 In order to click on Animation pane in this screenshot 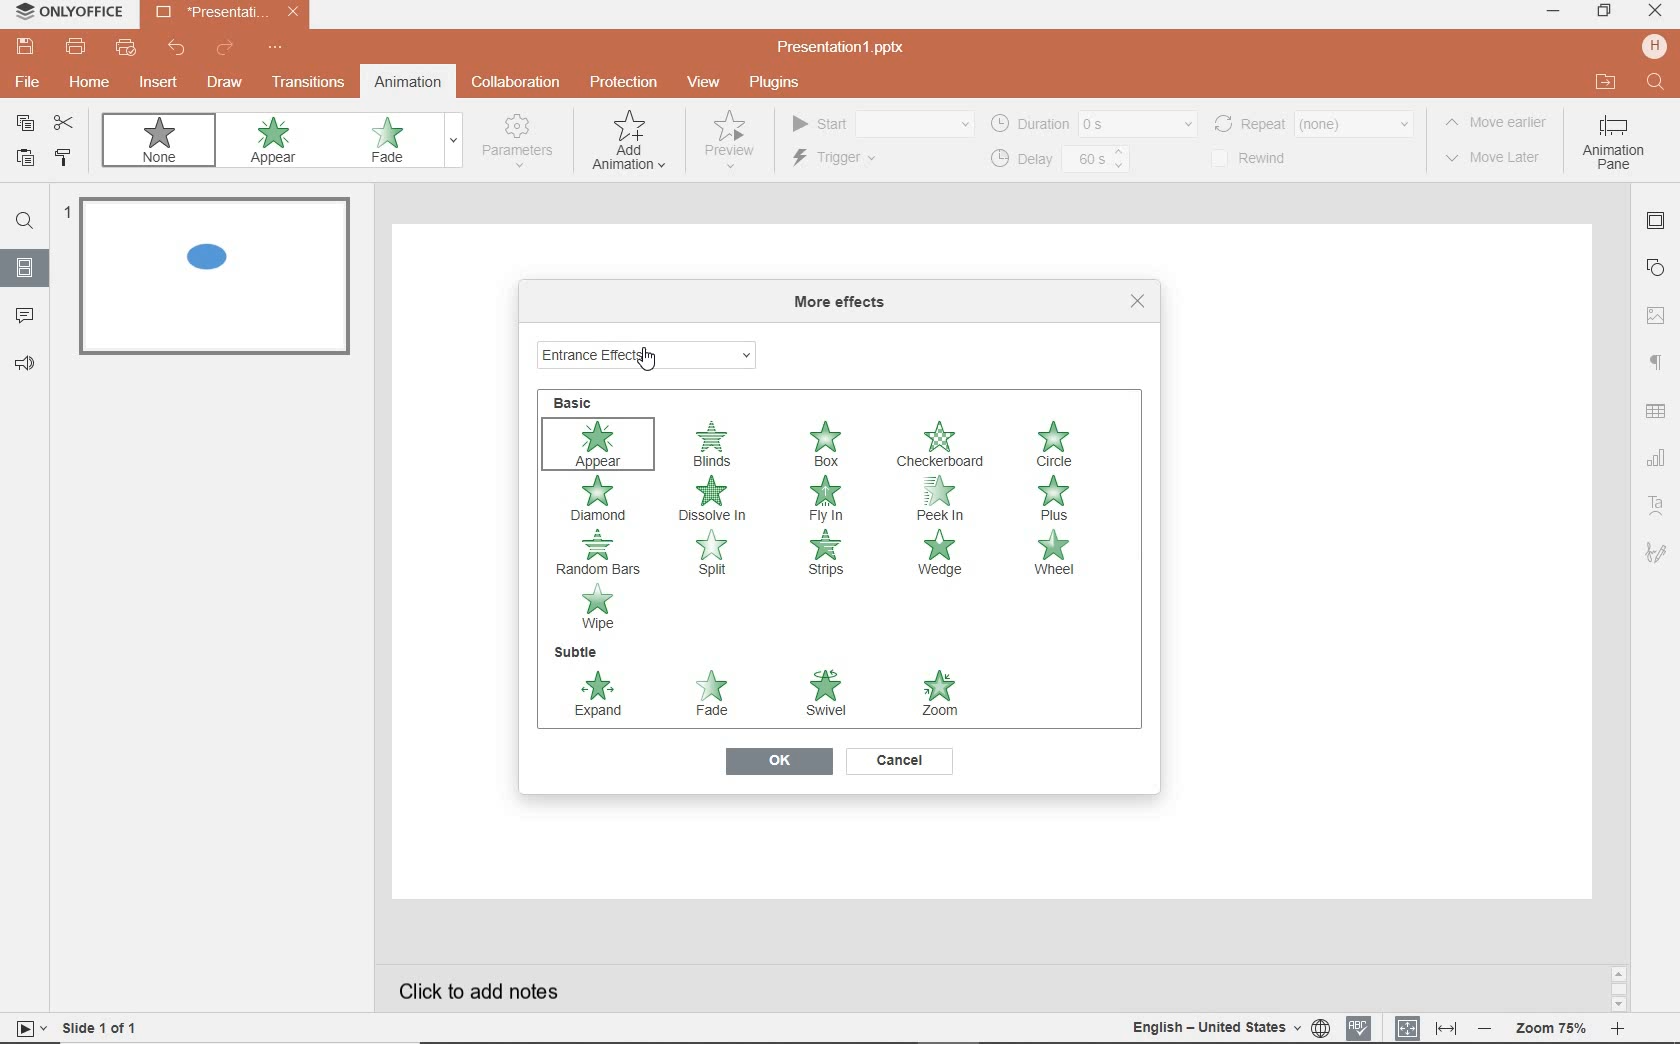, I will do `click(1613, 145)`.